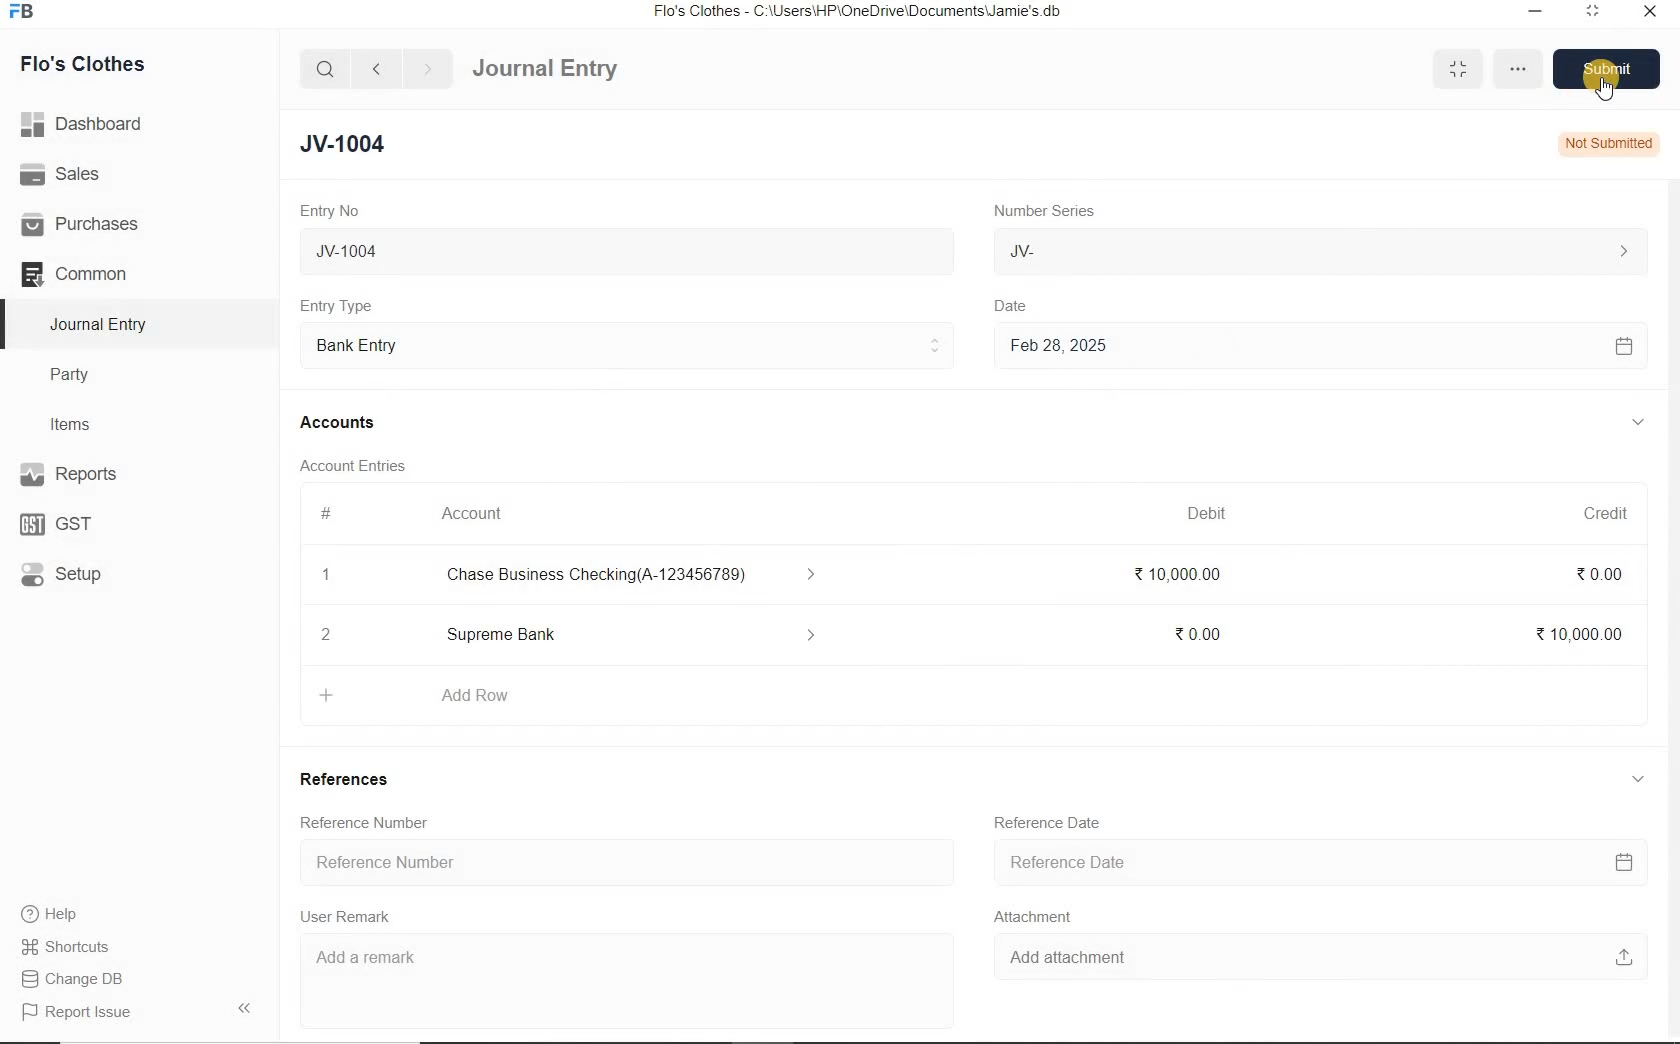  What do you see at coordinates (100, 476) in the screenshot?
I see `Reports` at bounding box center [100, 476].